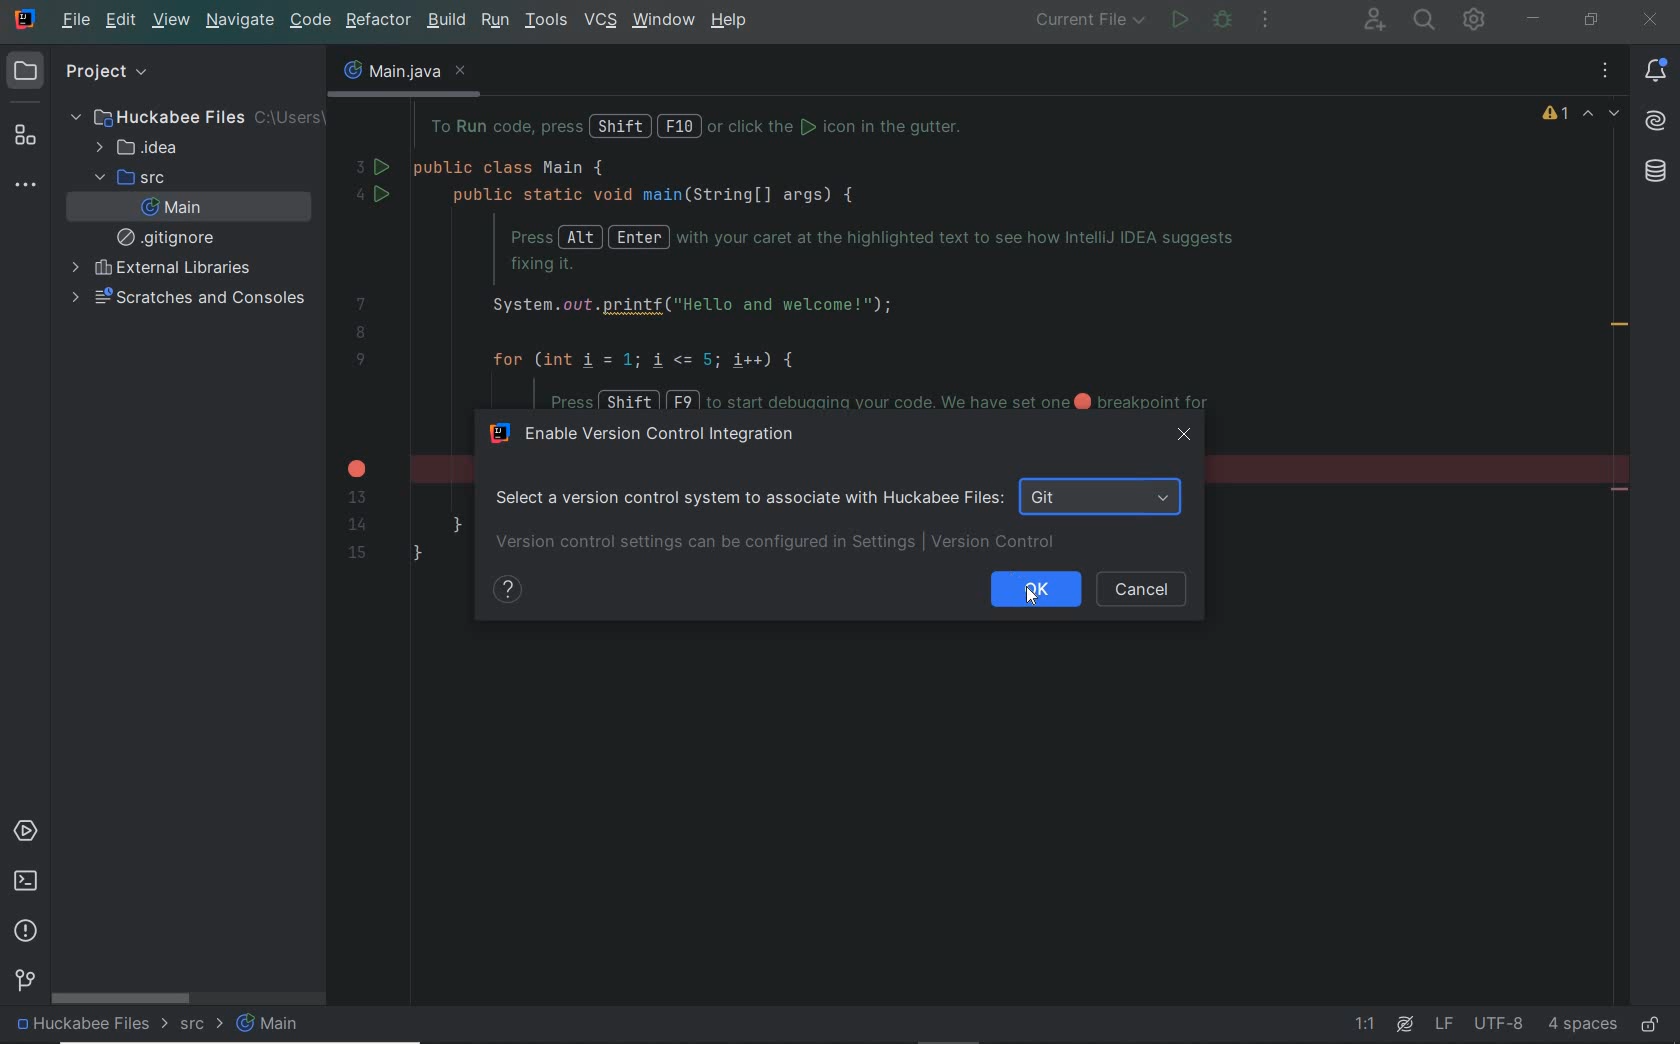 Image resolution: width=1680 pixels, height=1044 pixels. I want to click on make file ready only, so click(1648, 1023).